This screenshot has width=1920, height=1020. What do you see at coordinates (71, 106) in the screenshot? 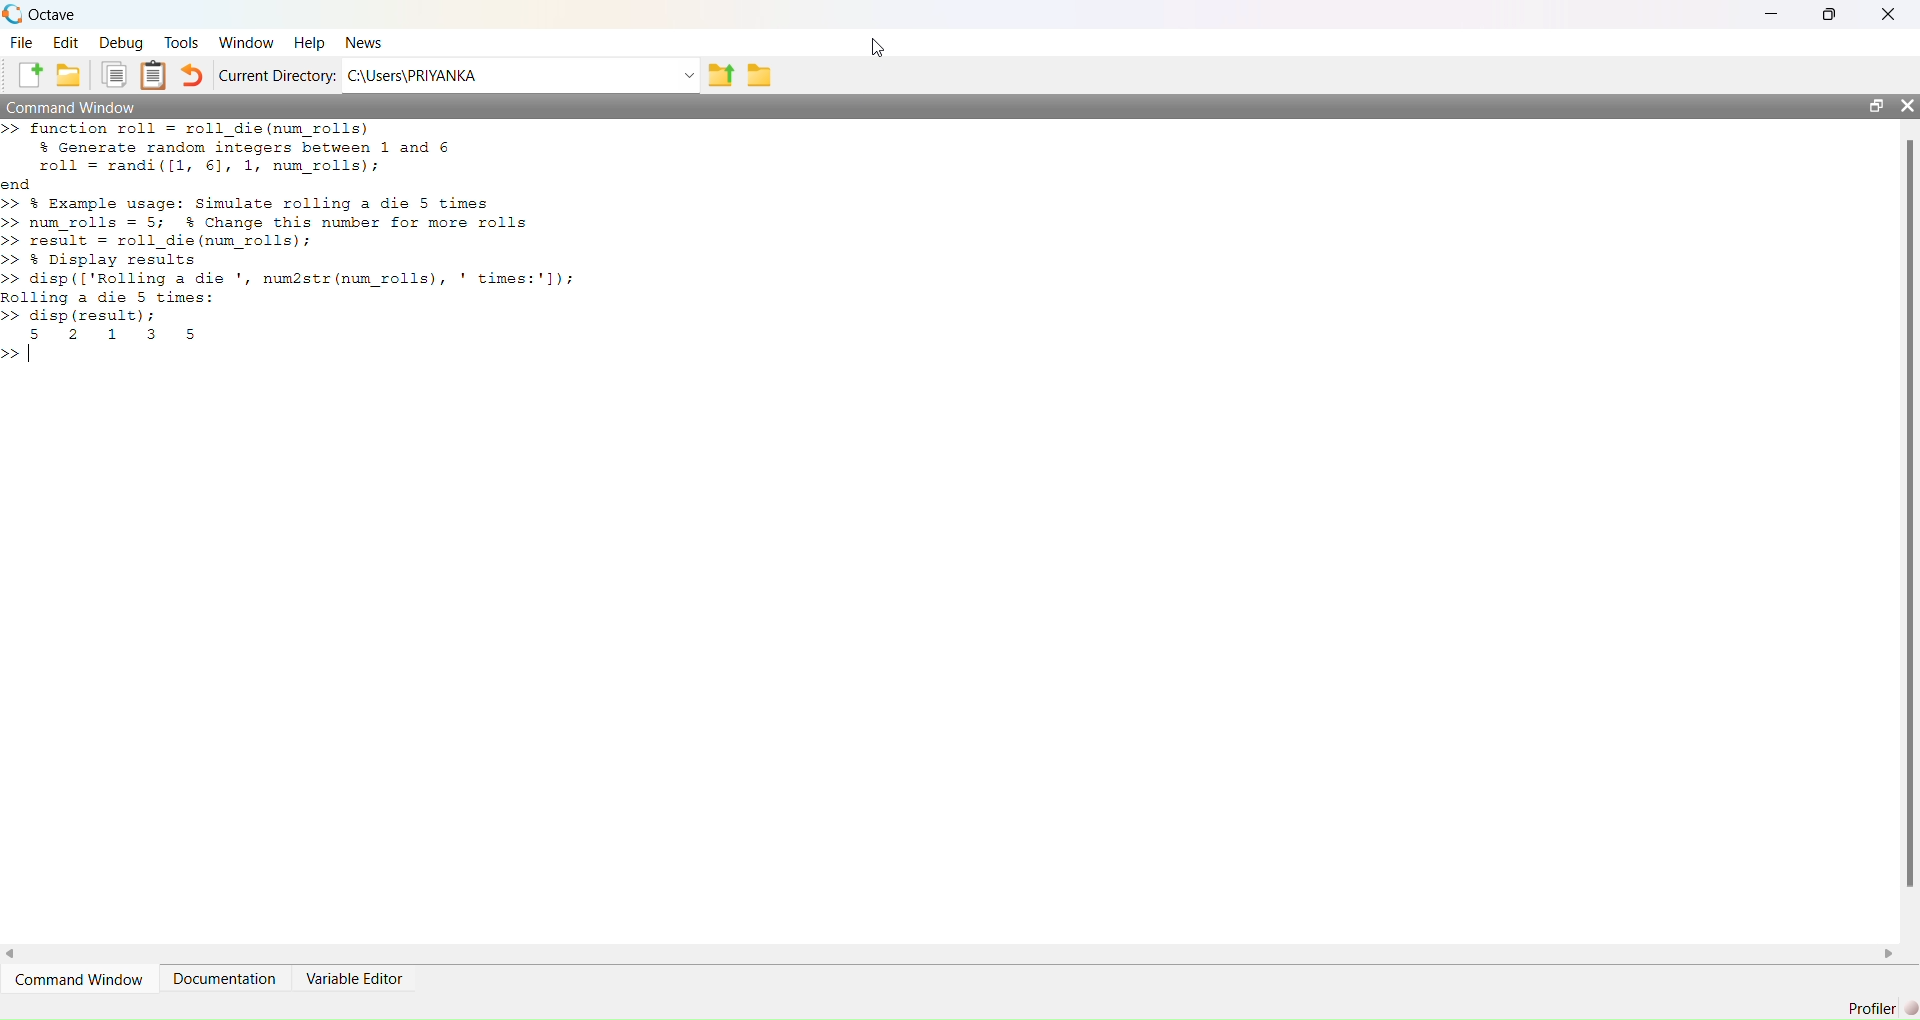
I see `Command Window` at bounding box center [71, 106].